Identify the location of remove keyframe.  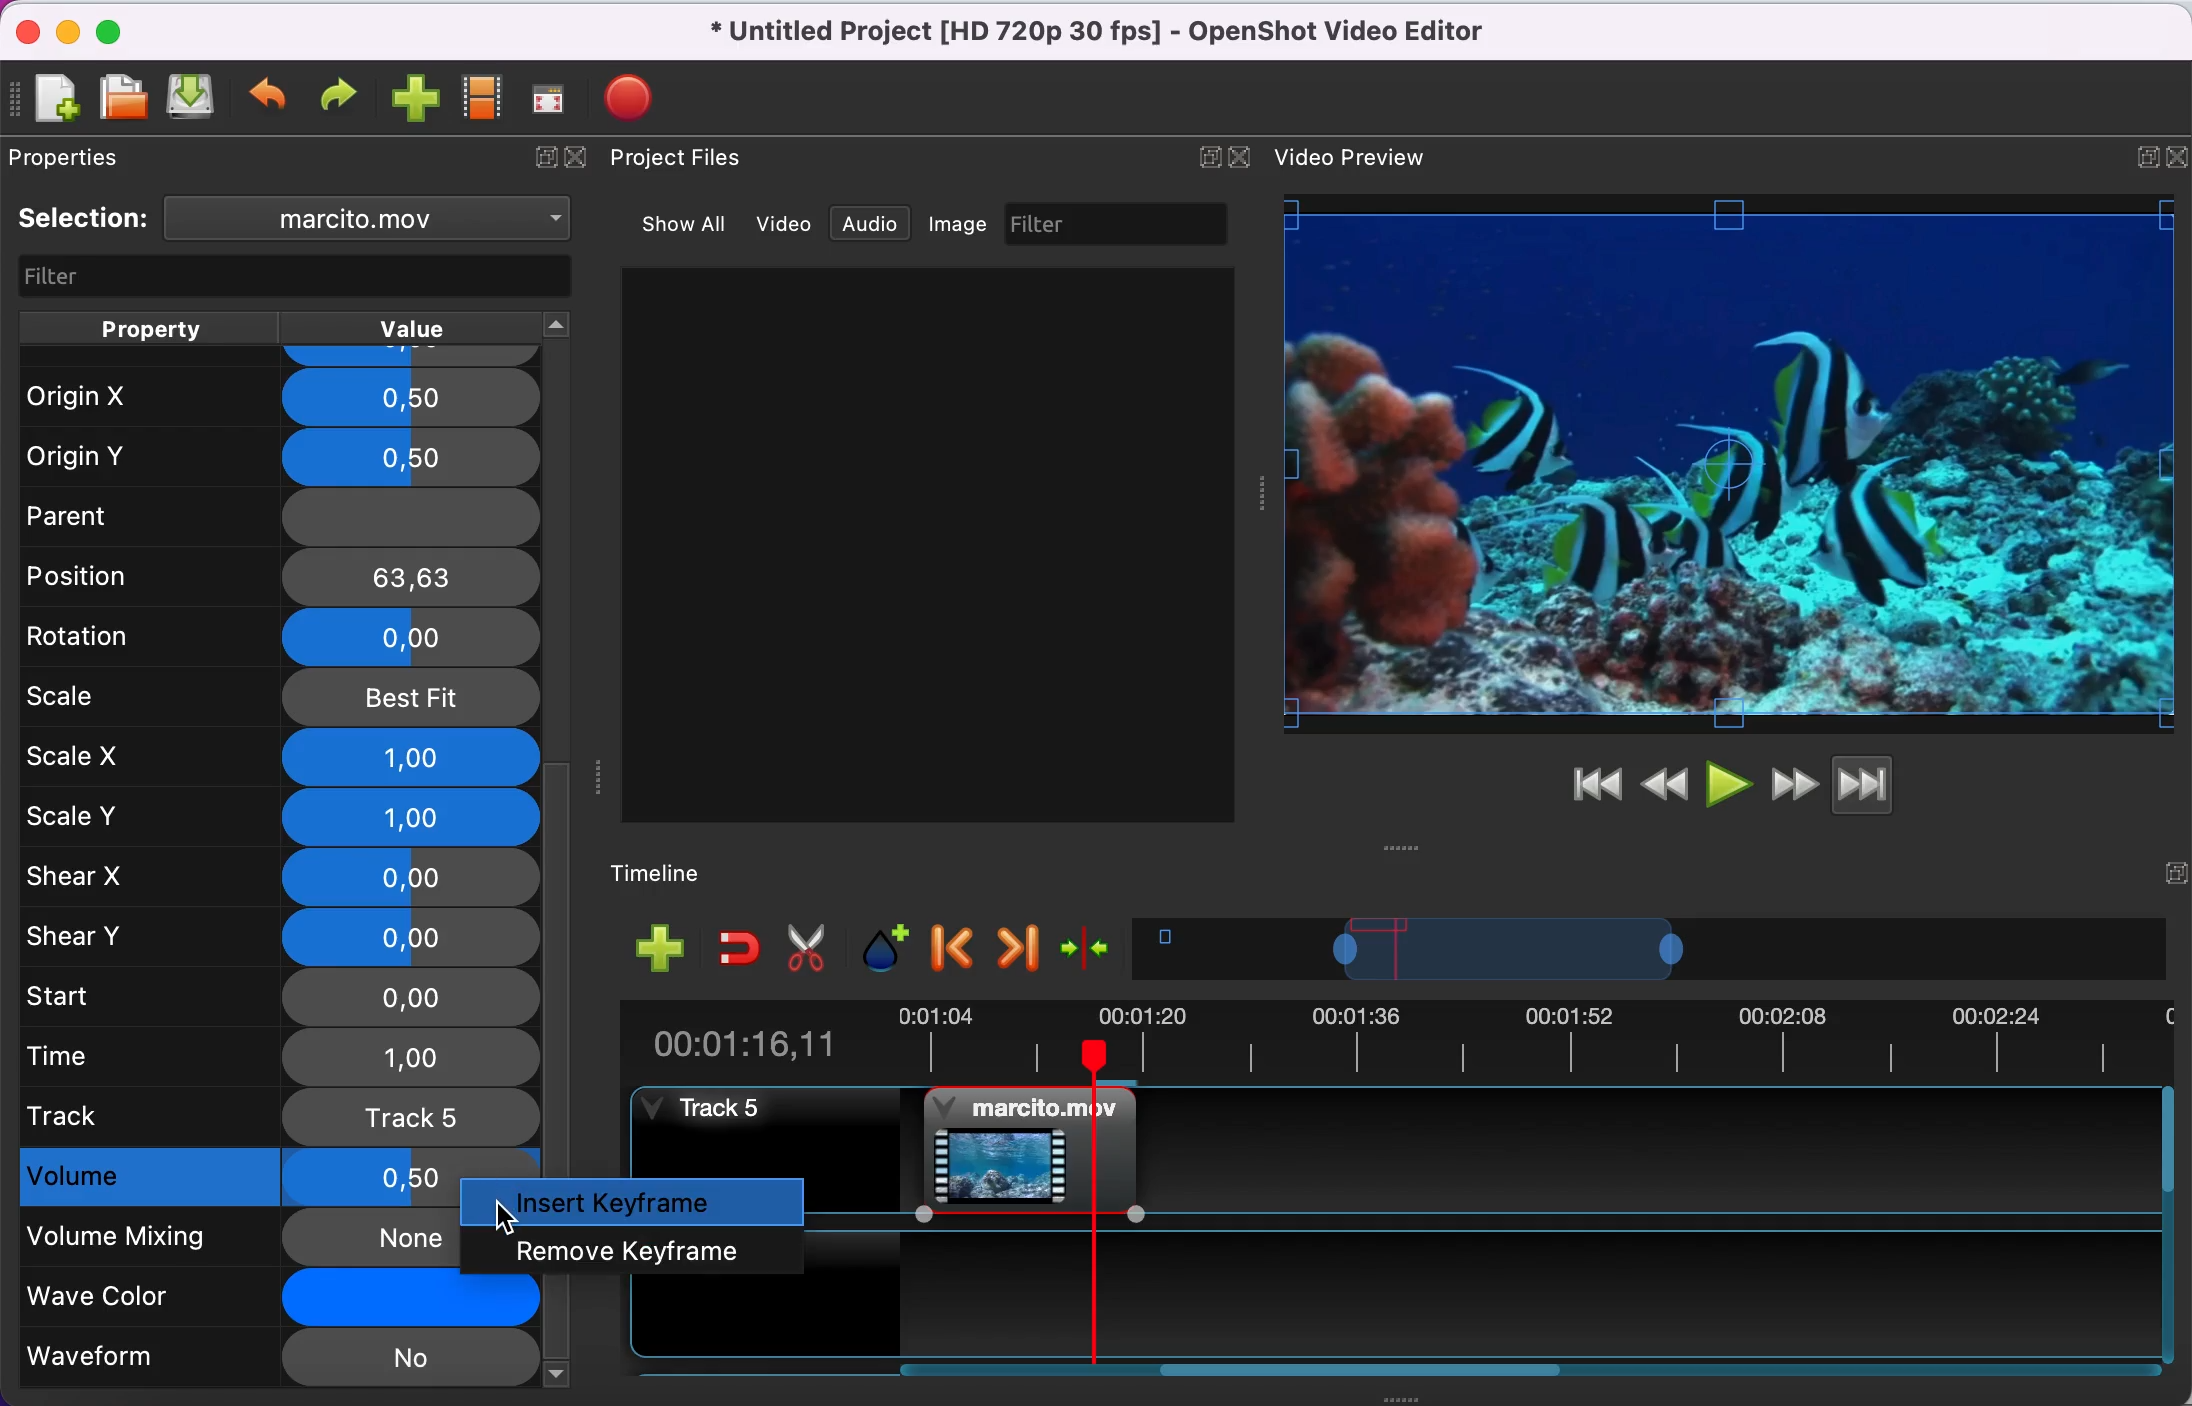
(634, 1249).